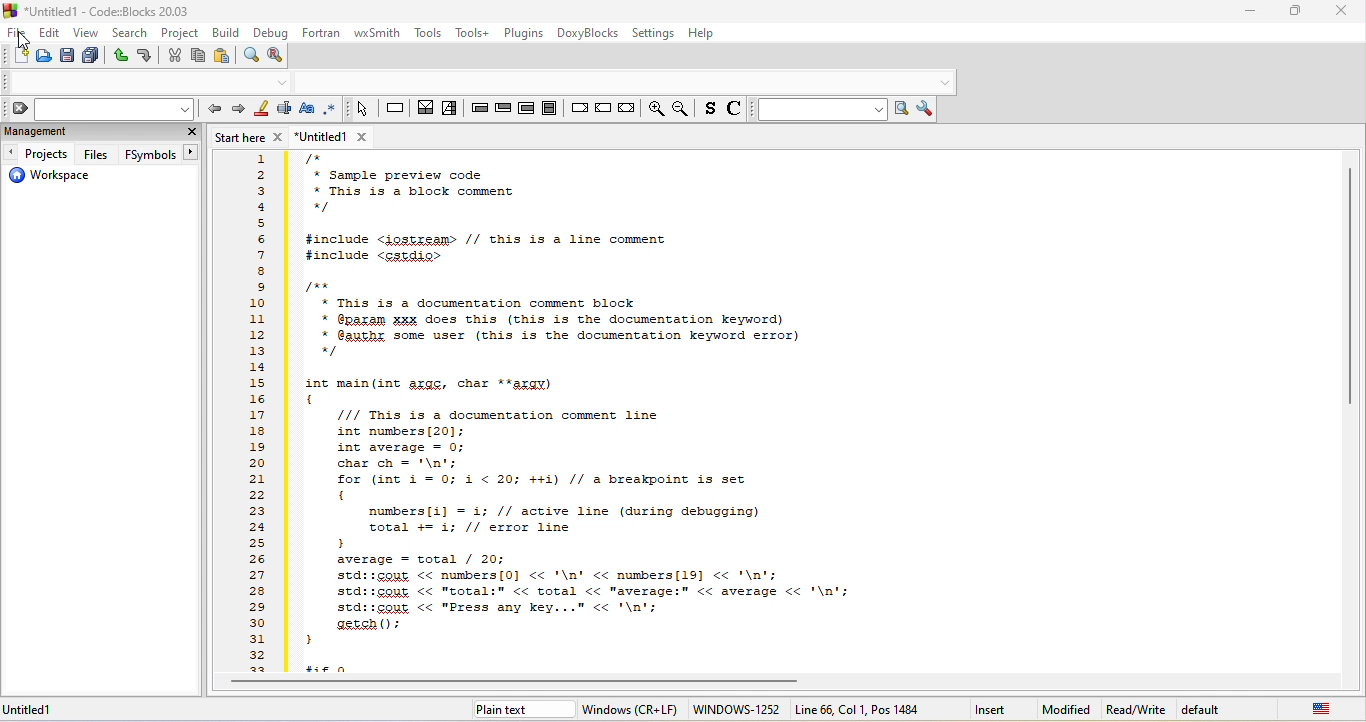  Describe the element at coordinates (578, 106) in the screenshot. I see `break` at that location.